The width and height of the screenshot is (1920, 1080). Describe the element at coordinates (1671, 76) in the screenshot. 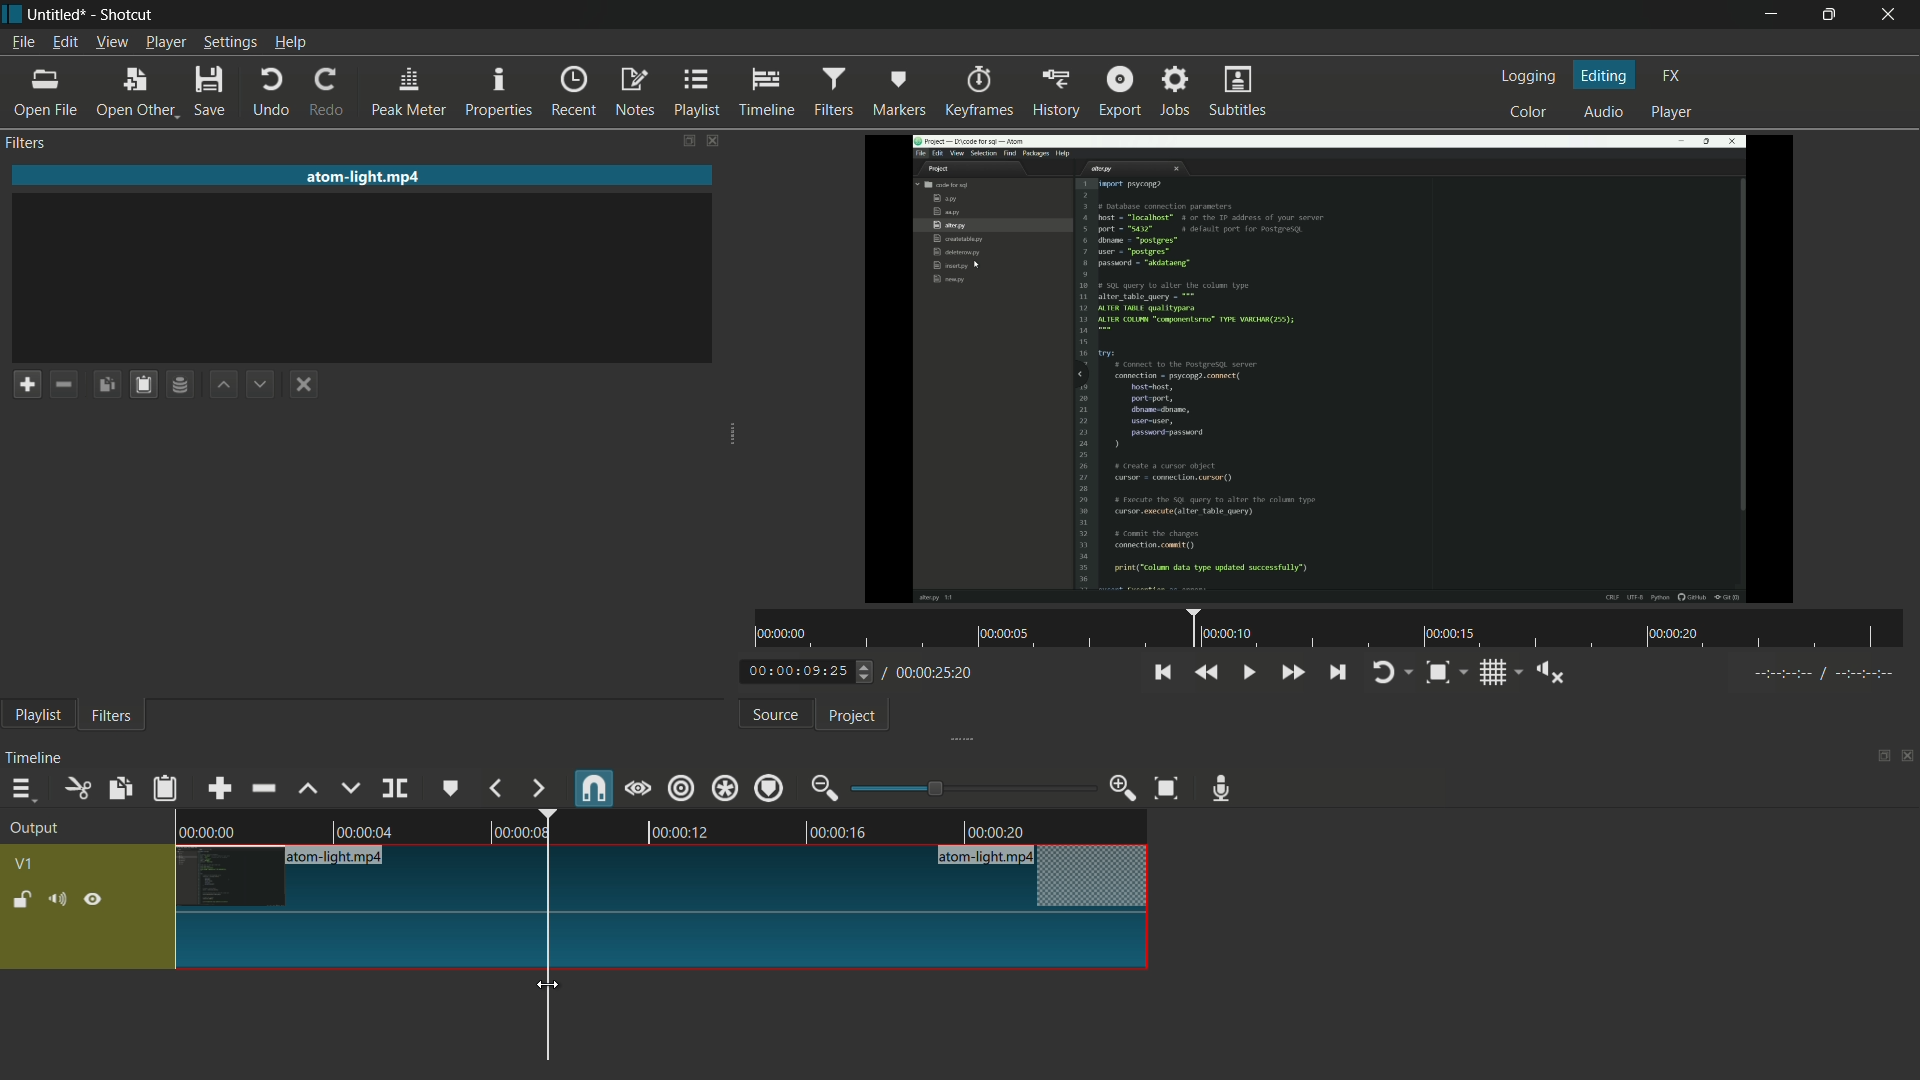

I see `fx` at that location.